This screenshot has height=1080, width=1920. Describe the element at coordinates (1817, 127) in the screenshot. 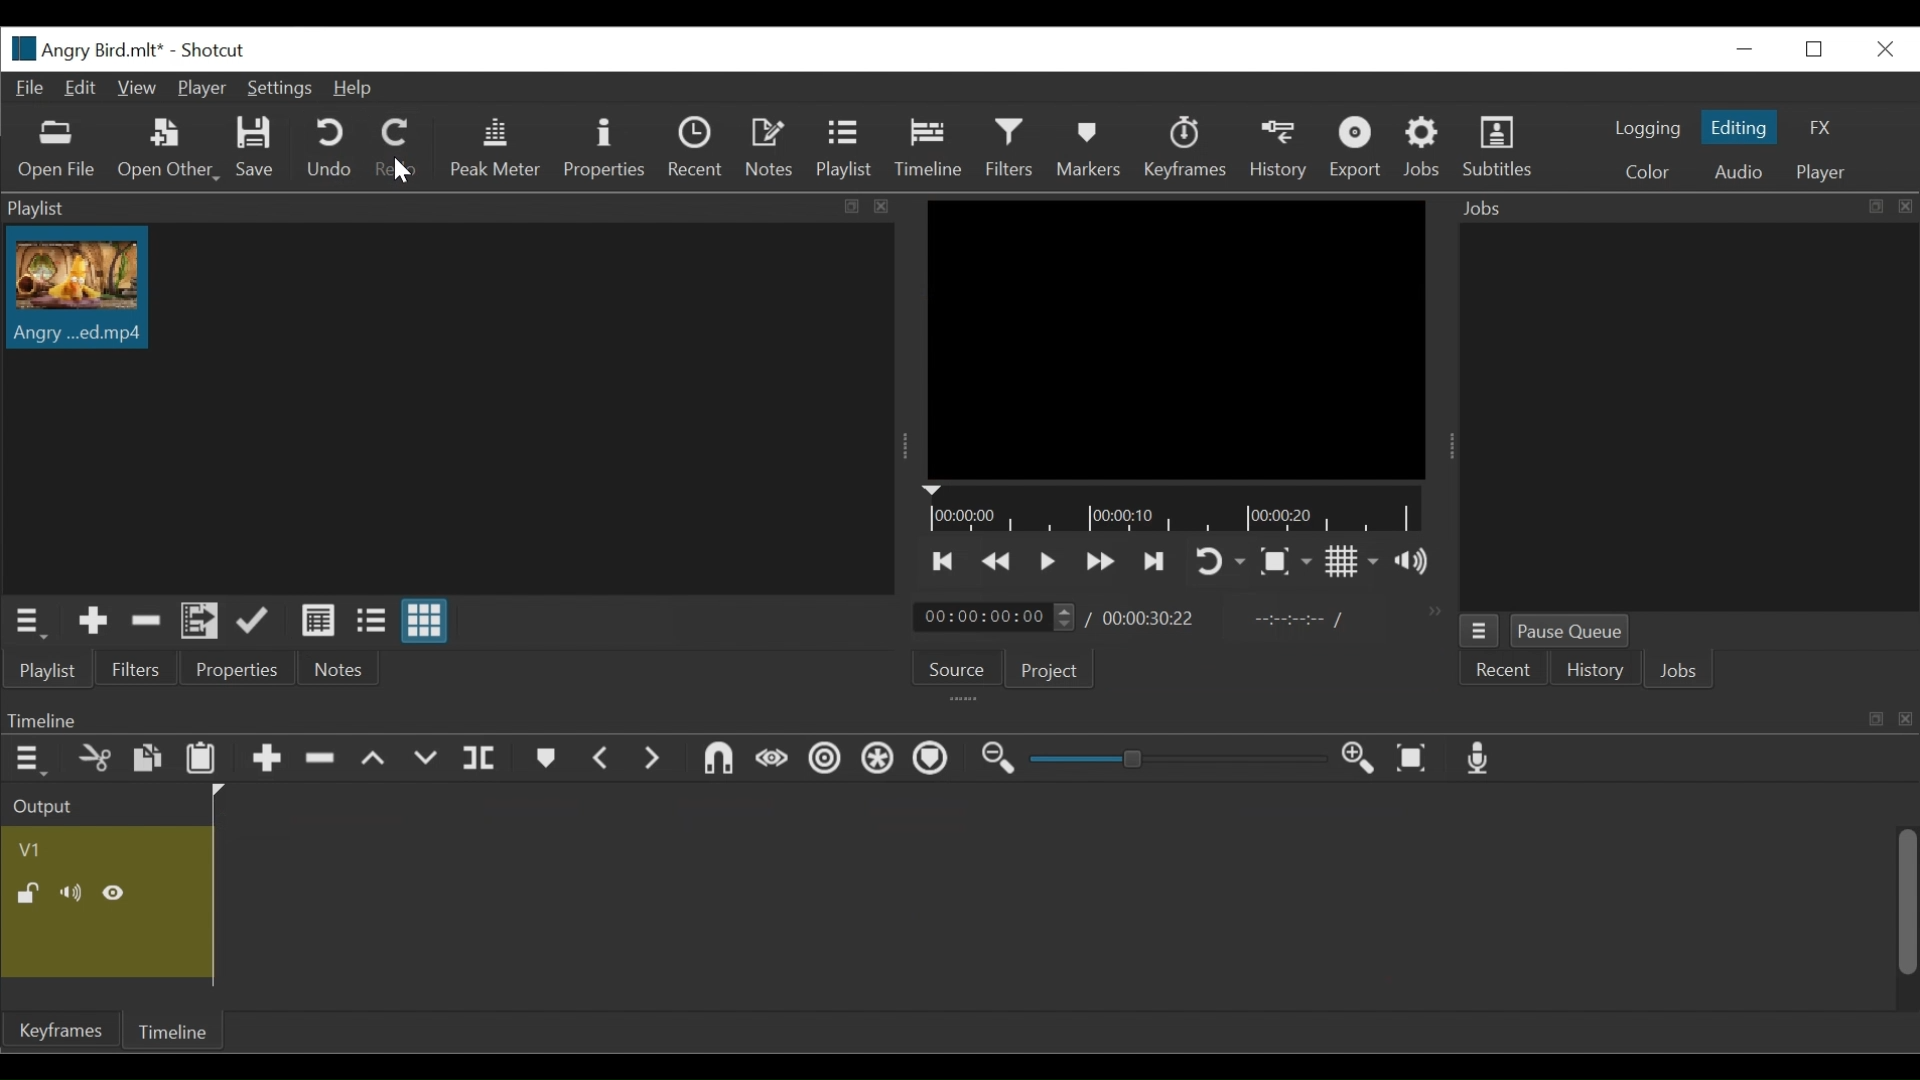

I see `FX` at that location.